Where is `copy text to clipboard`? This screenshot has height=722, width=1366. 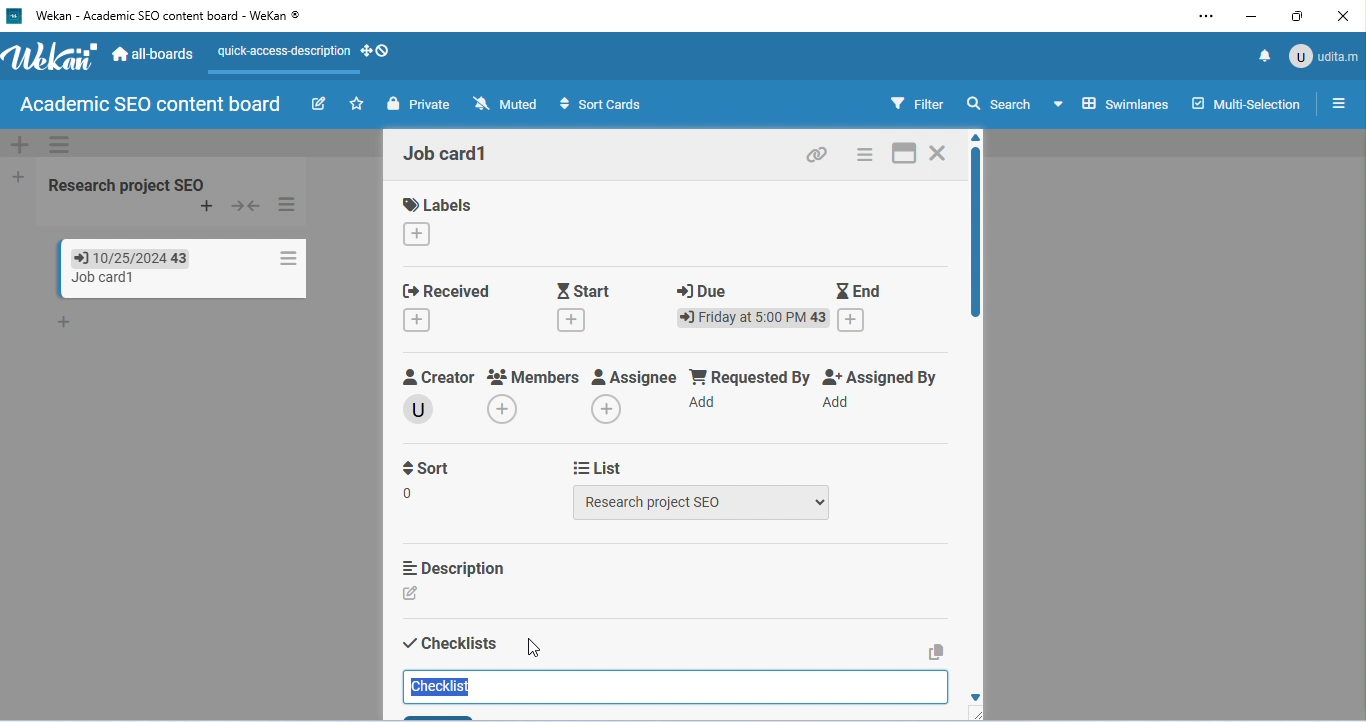 copy text to clipboard is located at coordinates (936, 651).